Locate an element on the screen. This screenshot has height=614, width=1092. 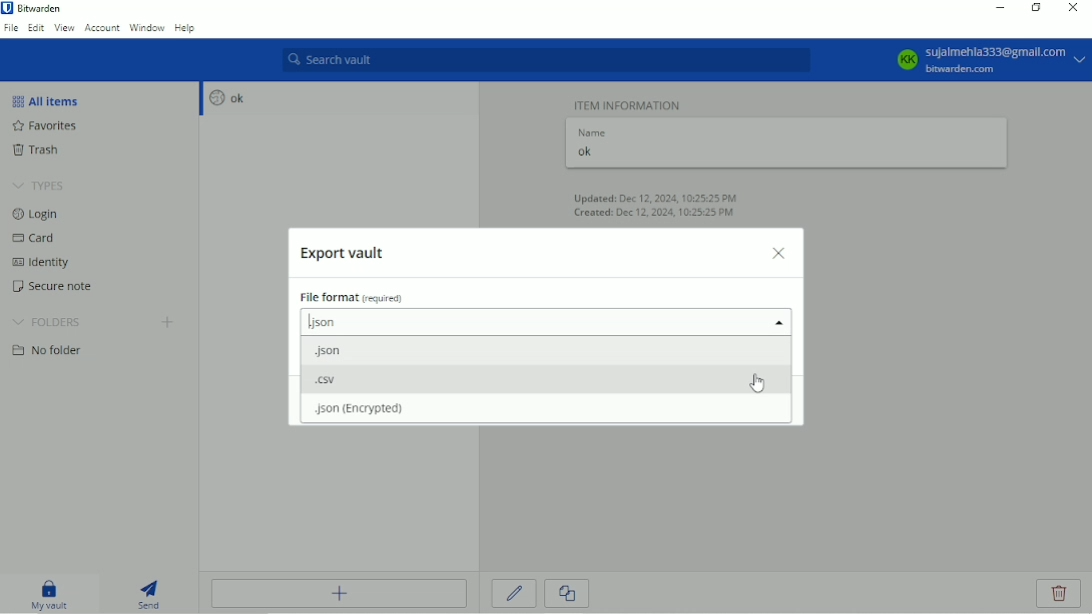
Created: Dec 12, 2024, 10:25:25 PM is located at coordinates (653, 214).